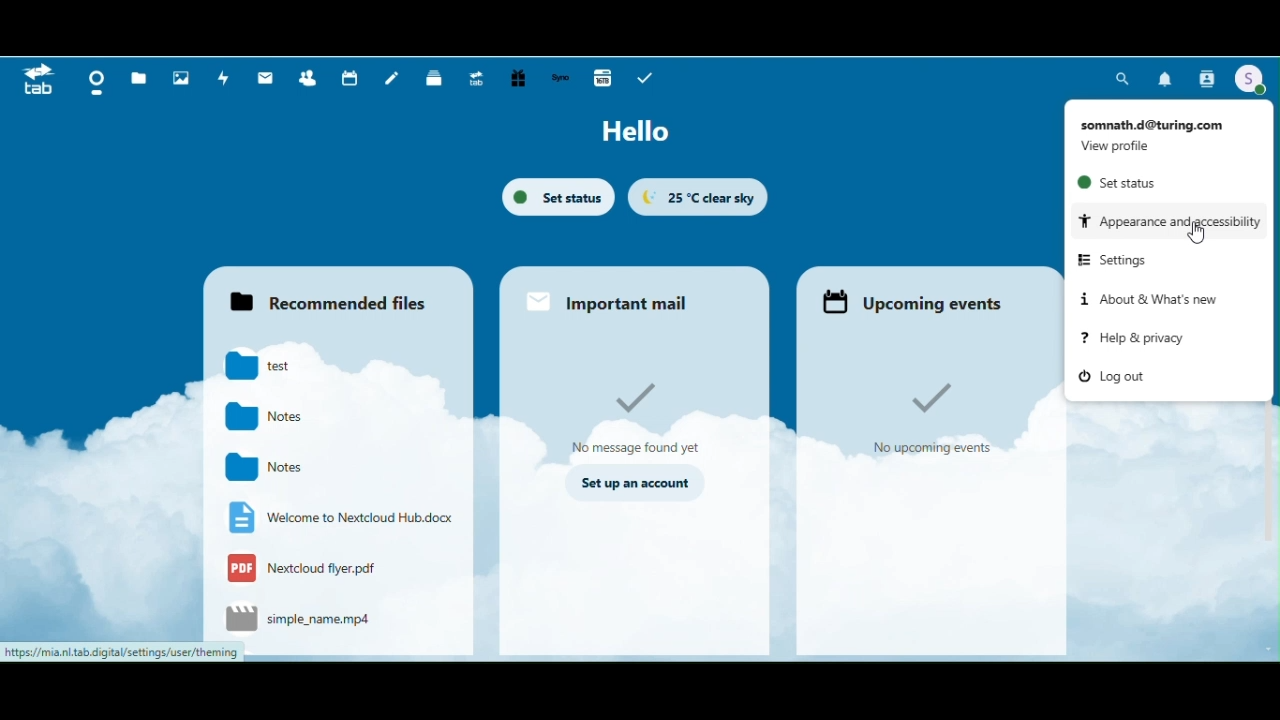 The image size is (1280, 720). Describe the element at coordinates (338, 518) in the screenshot. I see `Welcome to Nextcloud Hub.doox` at that location.